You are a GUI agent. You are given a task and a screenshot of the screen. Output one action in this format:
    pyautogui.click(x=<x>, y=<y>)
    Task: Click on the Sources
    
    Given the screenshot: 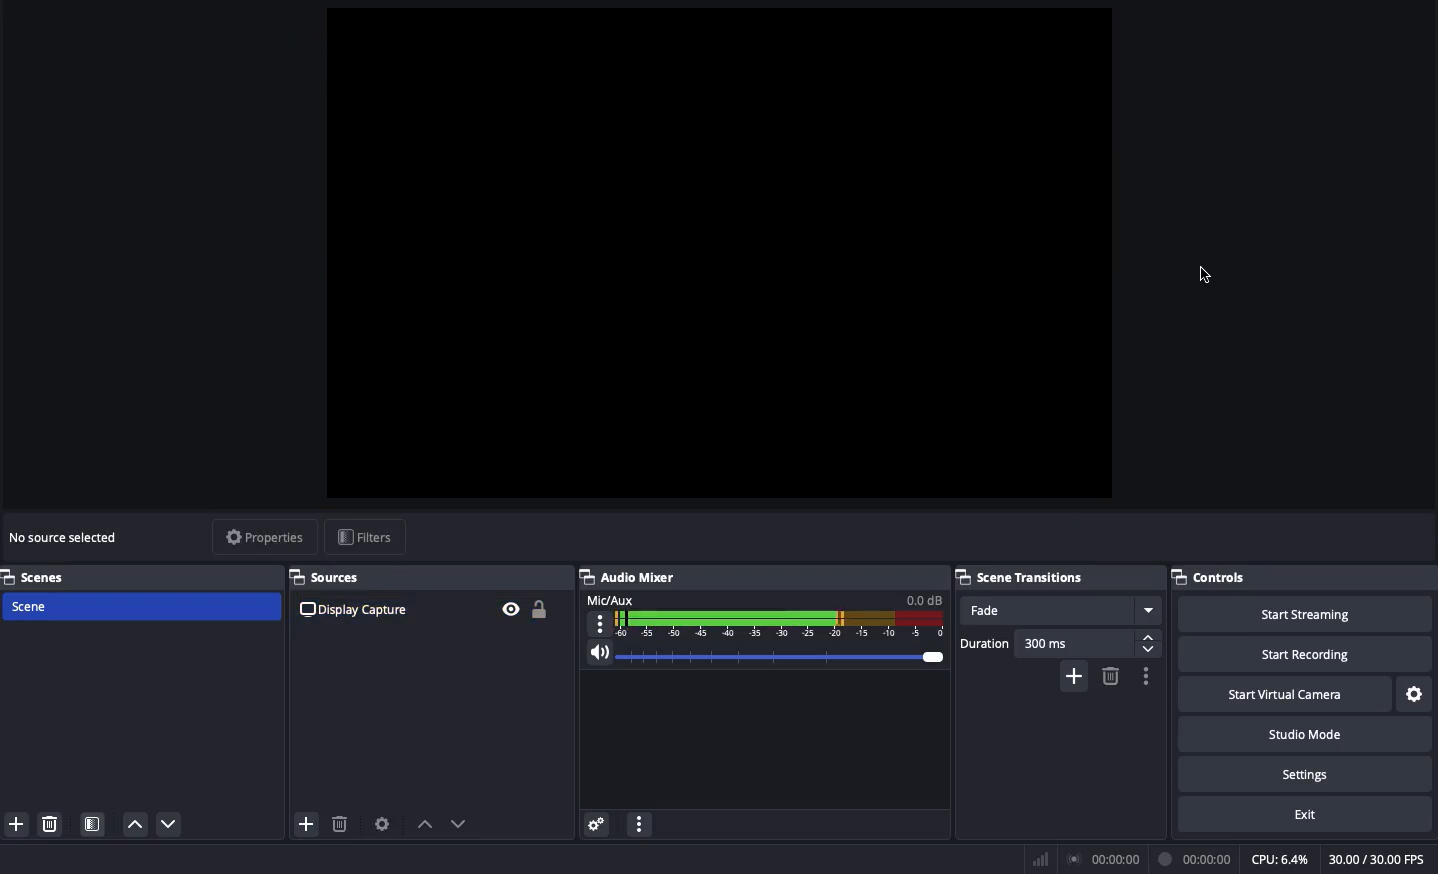 What is the action you would take?
    pyautogui.click(x=332, y=577)
    